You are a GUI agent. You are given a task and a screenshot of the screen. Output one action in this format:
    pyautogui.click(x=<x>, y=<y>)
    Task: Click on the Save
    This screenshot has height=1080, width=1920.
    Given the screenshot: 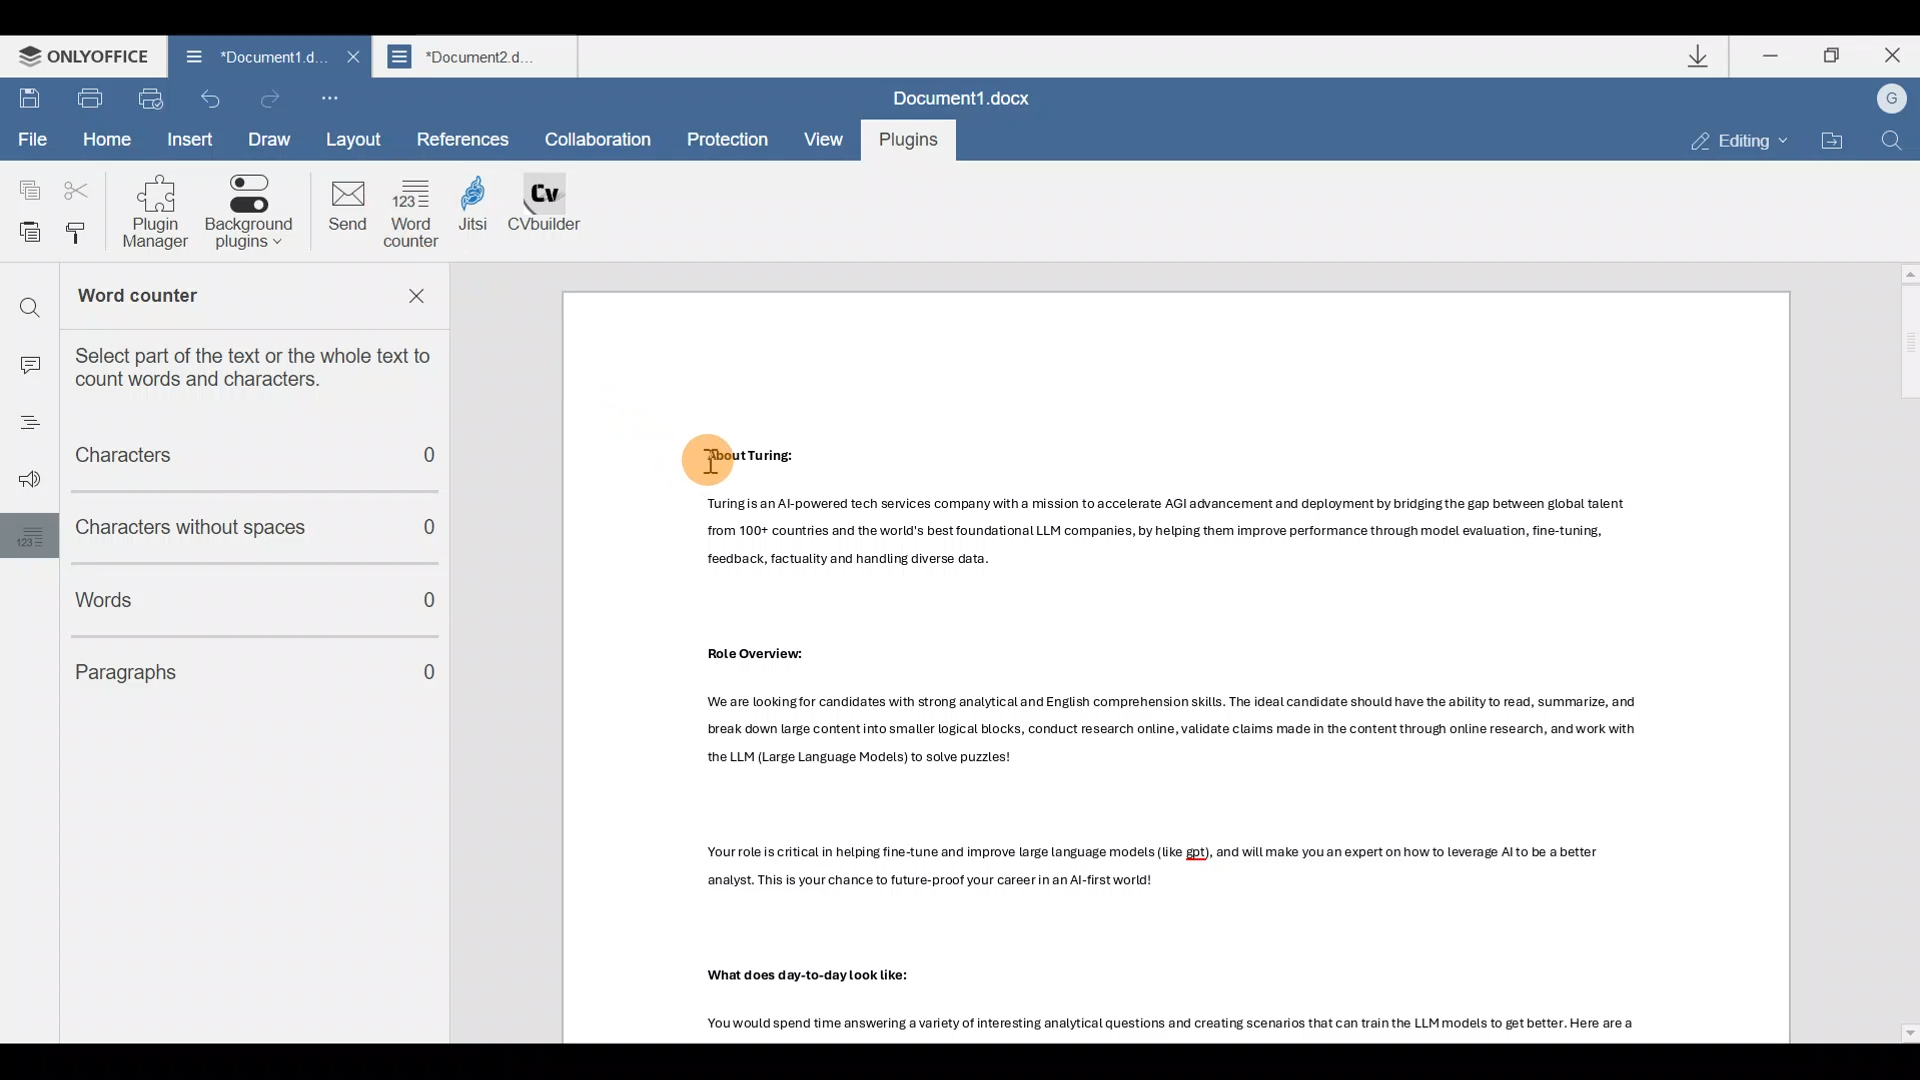 What is the action you would take?
    pyautogui.click(x=29, y=100)
    